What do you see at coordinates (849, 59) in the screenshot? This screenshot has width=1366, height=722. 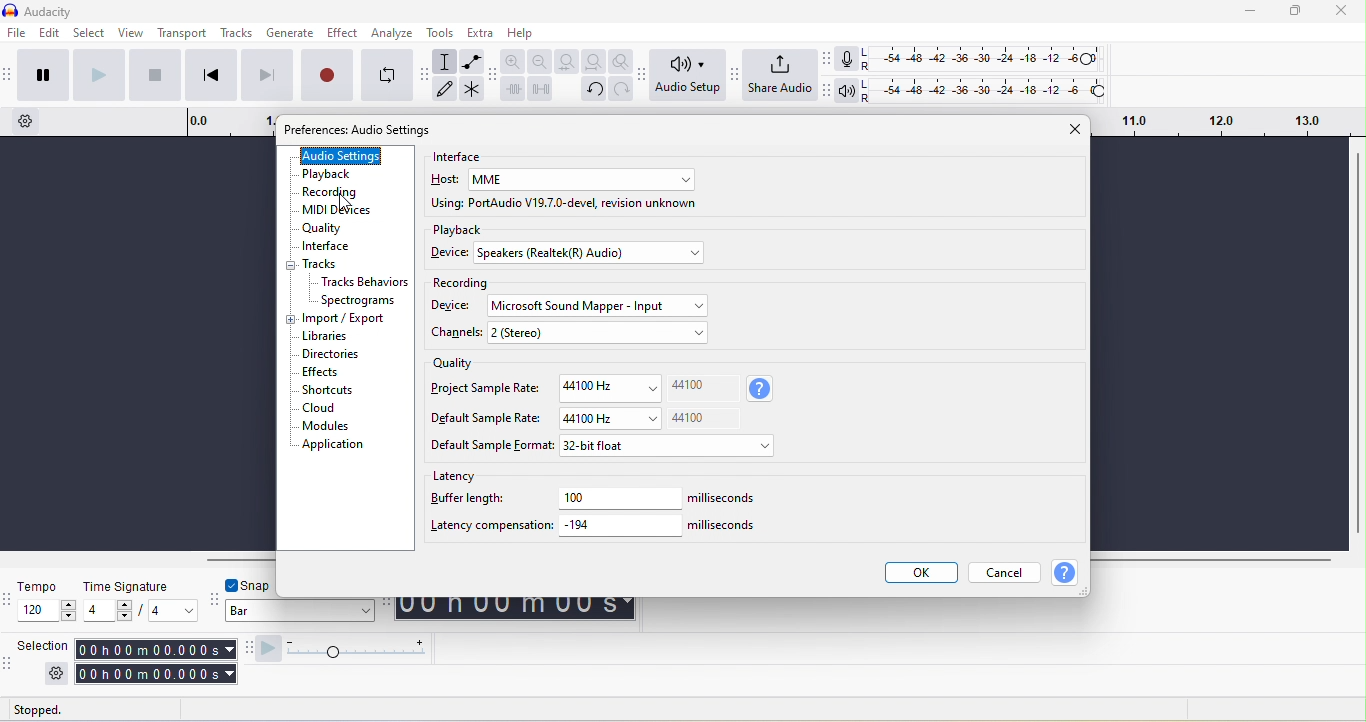 I see `record meter` at bounding box center [849, 59].